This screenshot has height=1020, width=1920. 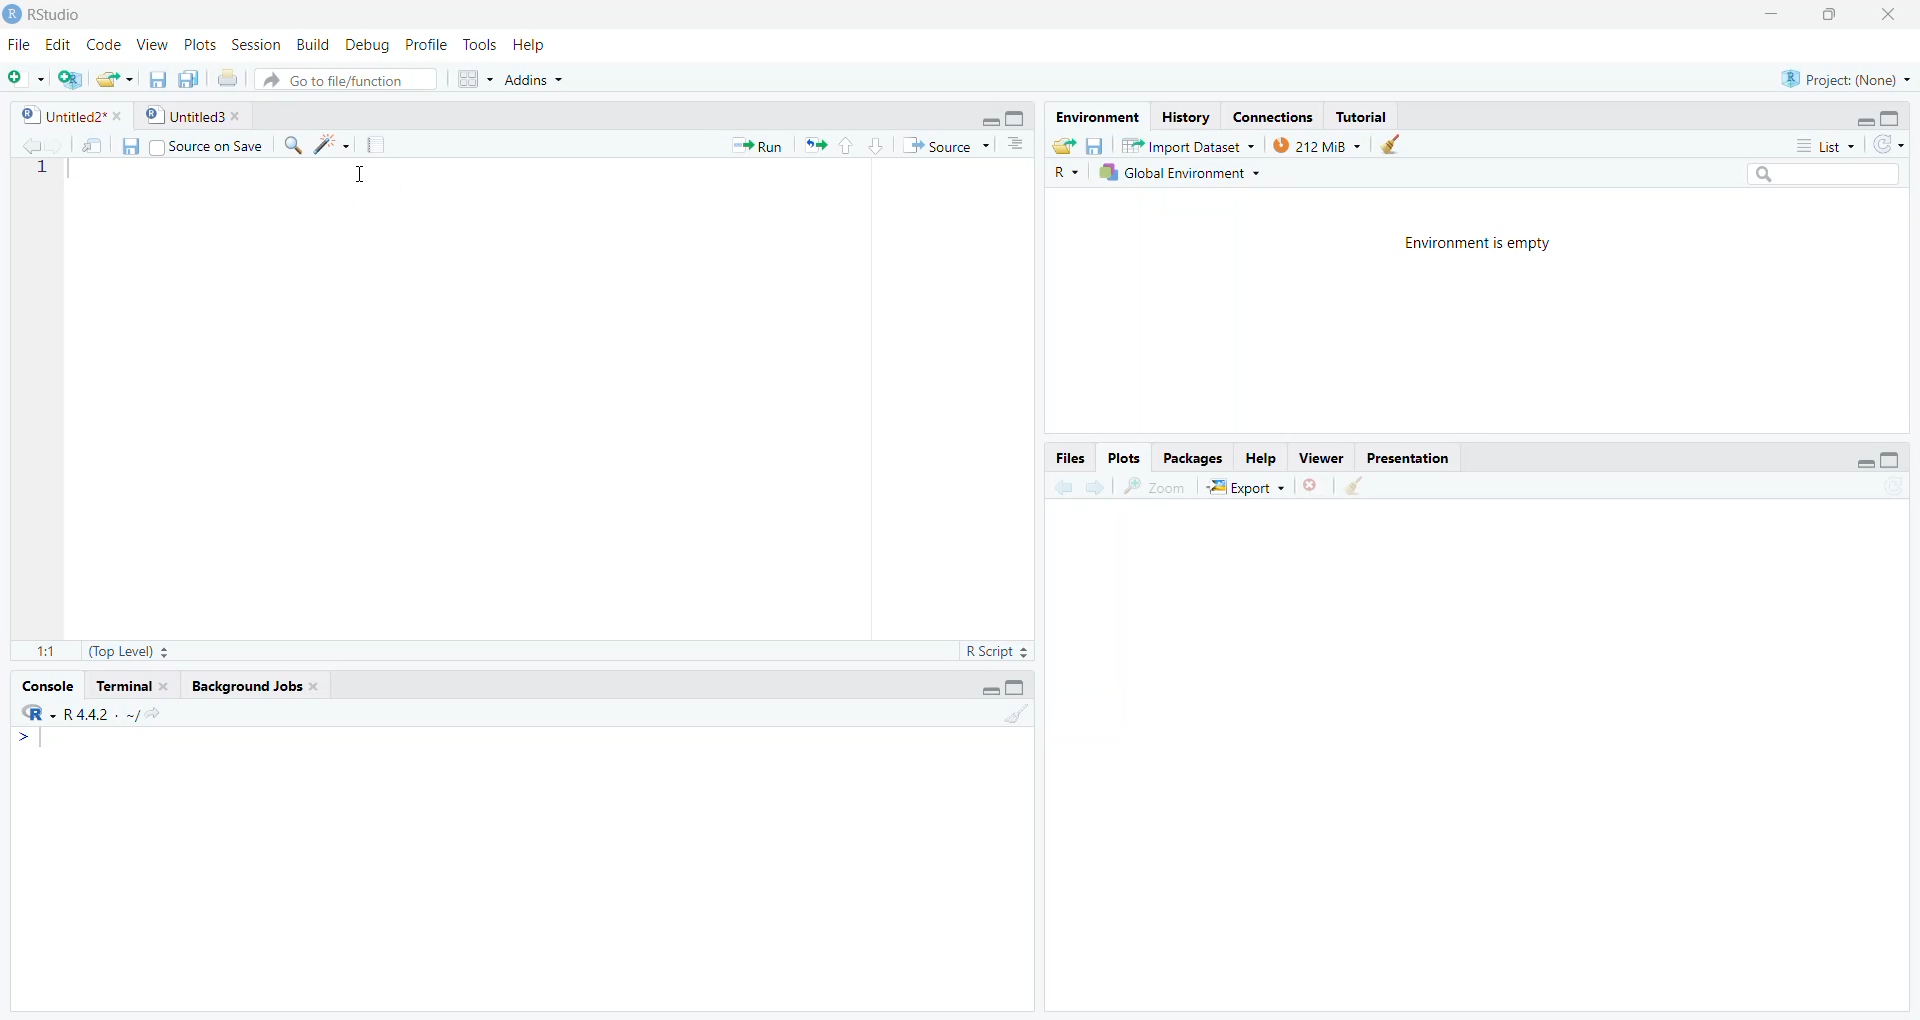 I want to click on terminal, so click(x=132, y=687).